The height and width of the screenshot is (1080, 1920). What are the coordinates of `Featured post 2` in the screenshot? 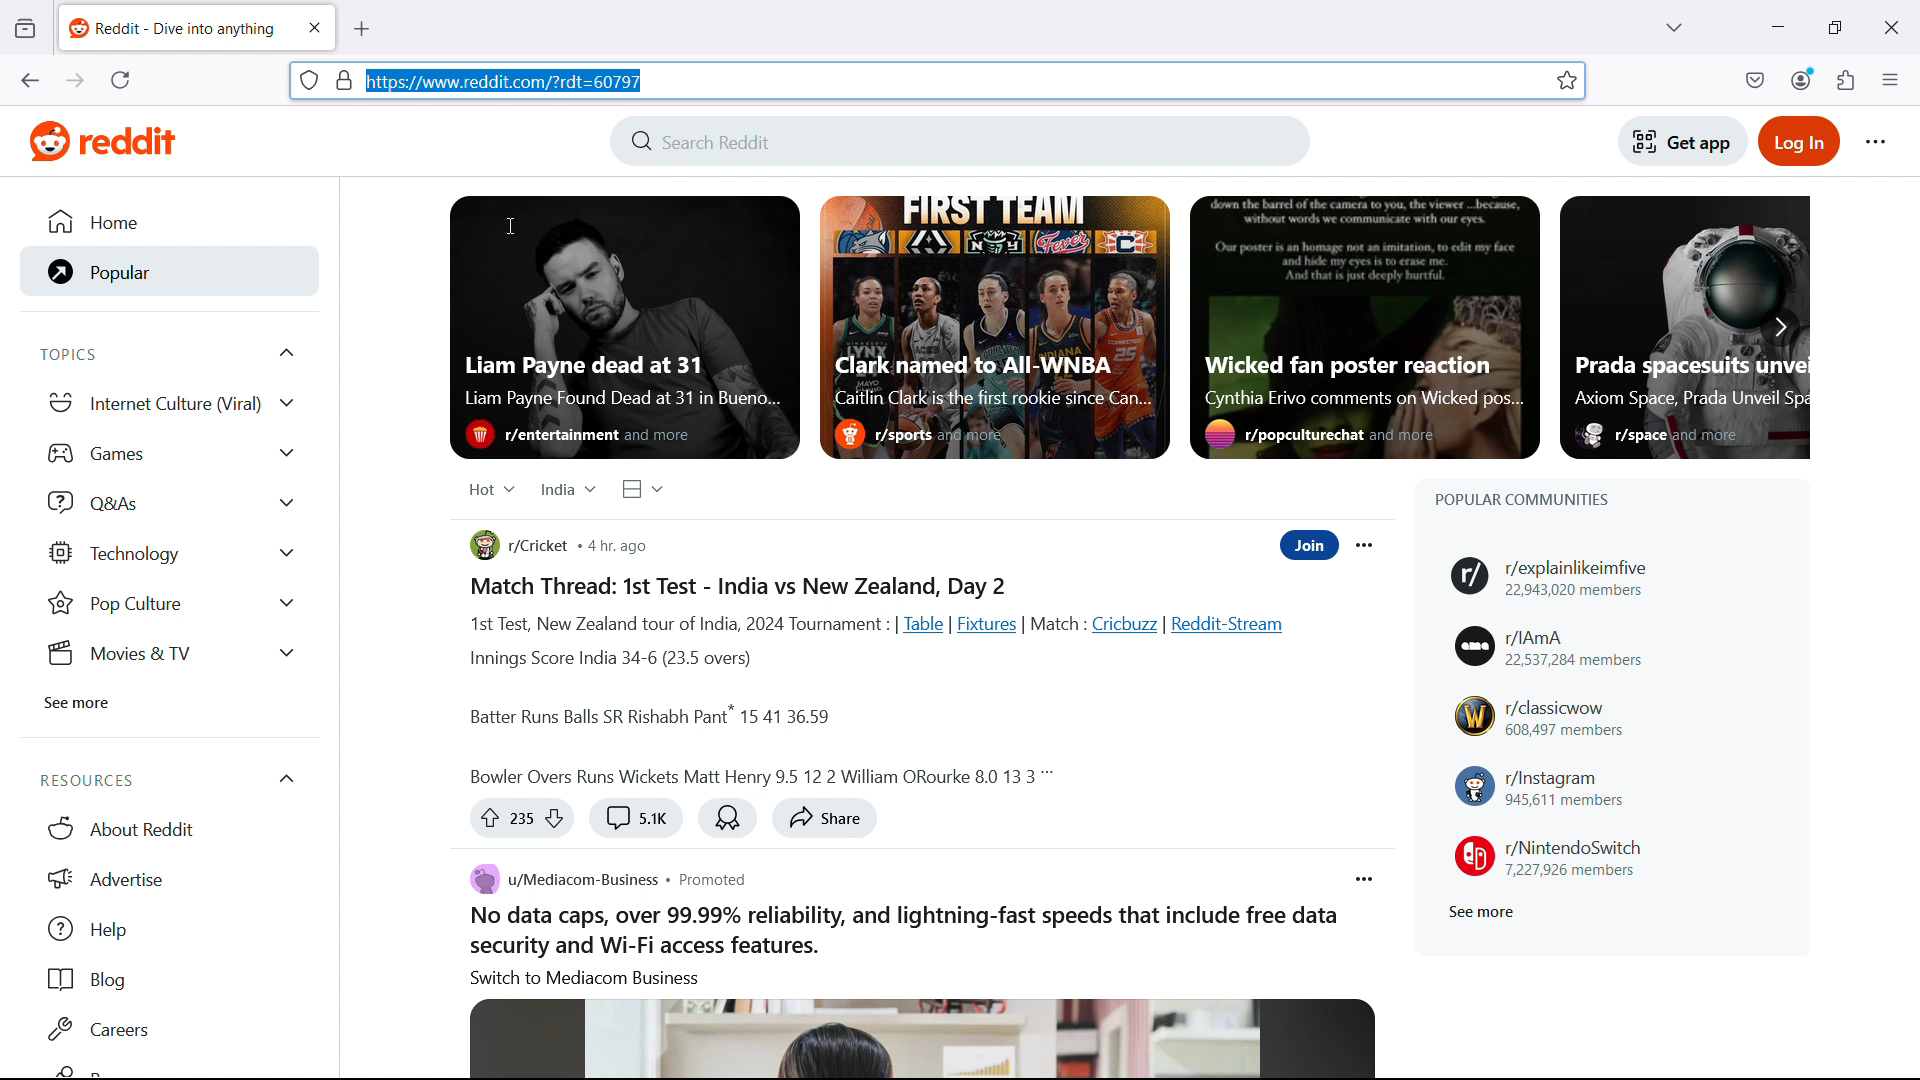 It's located at (994, 326).